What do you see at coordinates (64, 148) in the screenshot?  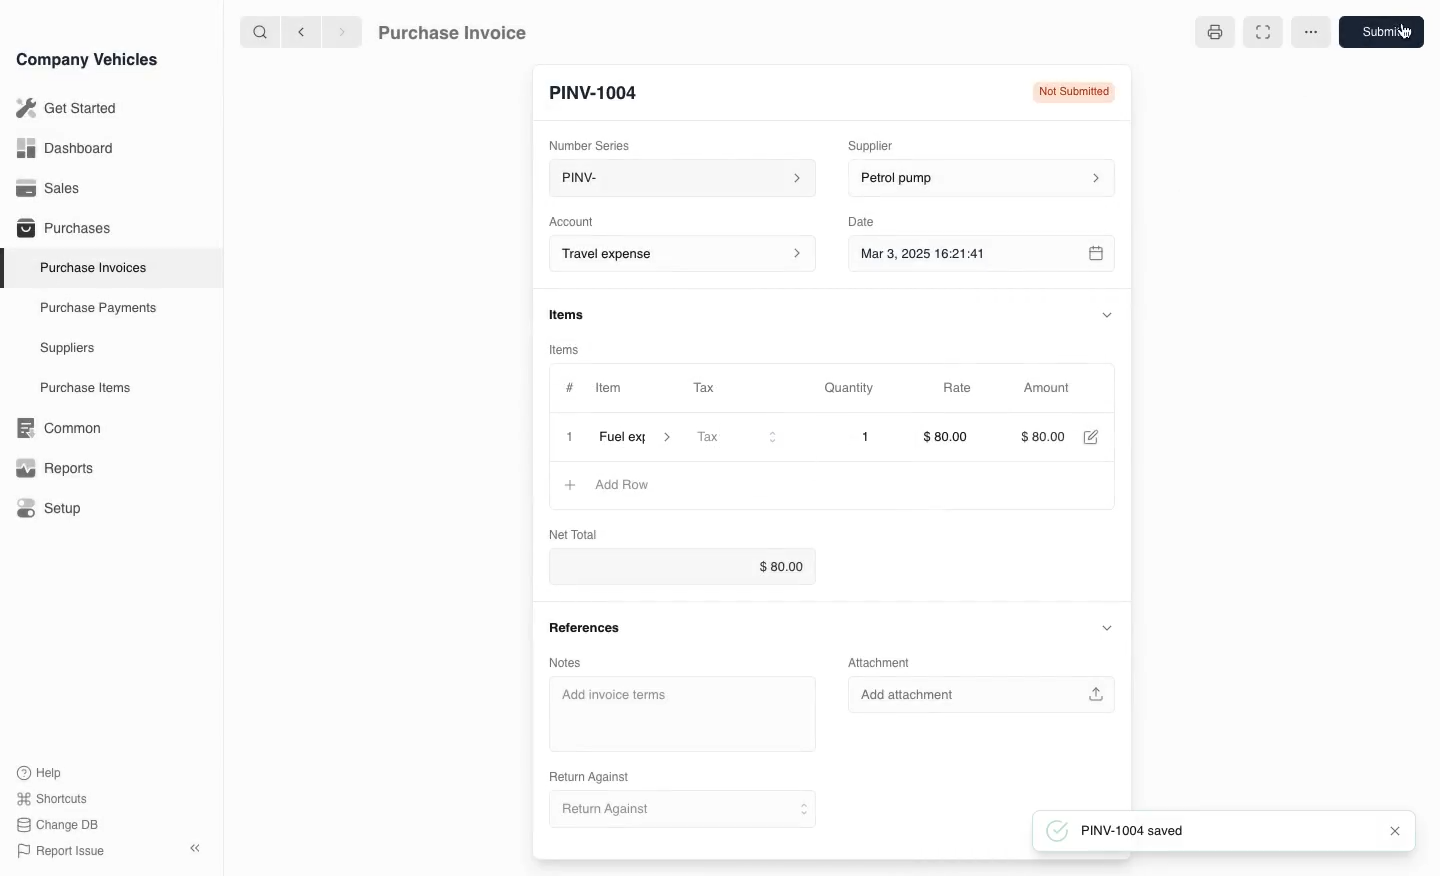 I see `Dashboard` at bounding box center [64, 148].